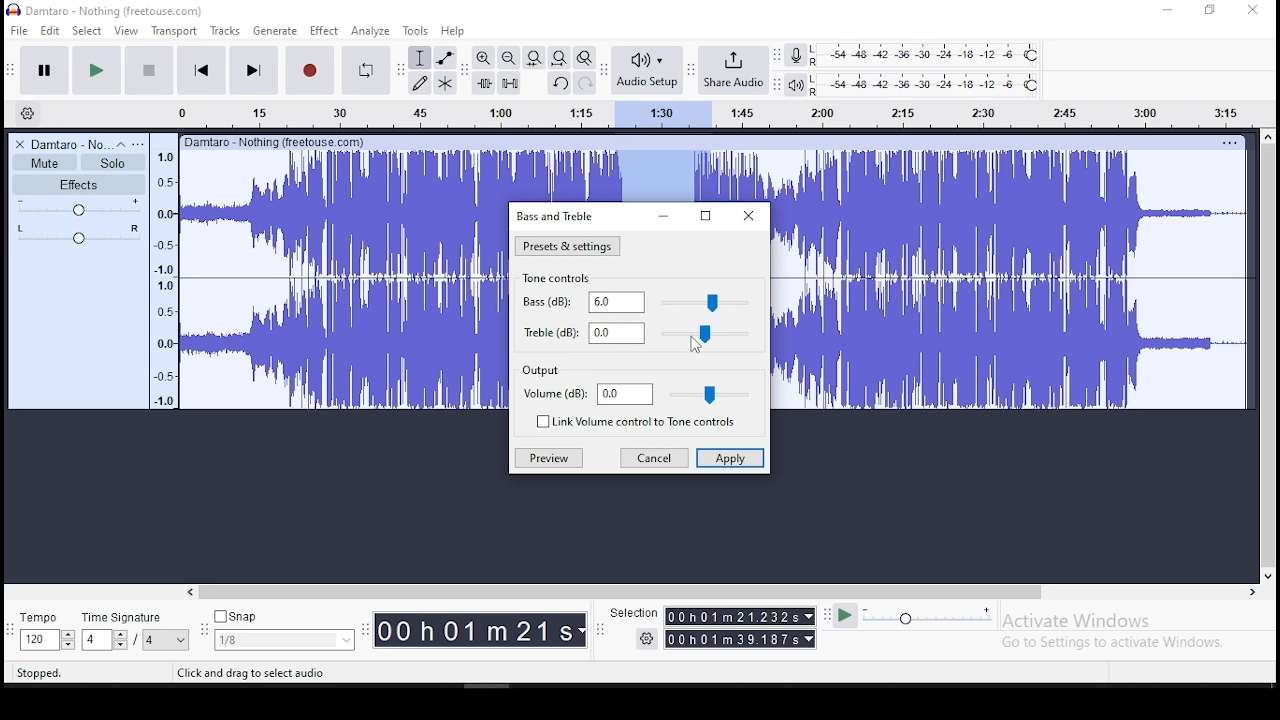  Describe the element at coordinates (750, 216) in the screenshot. I see `close` at that location.